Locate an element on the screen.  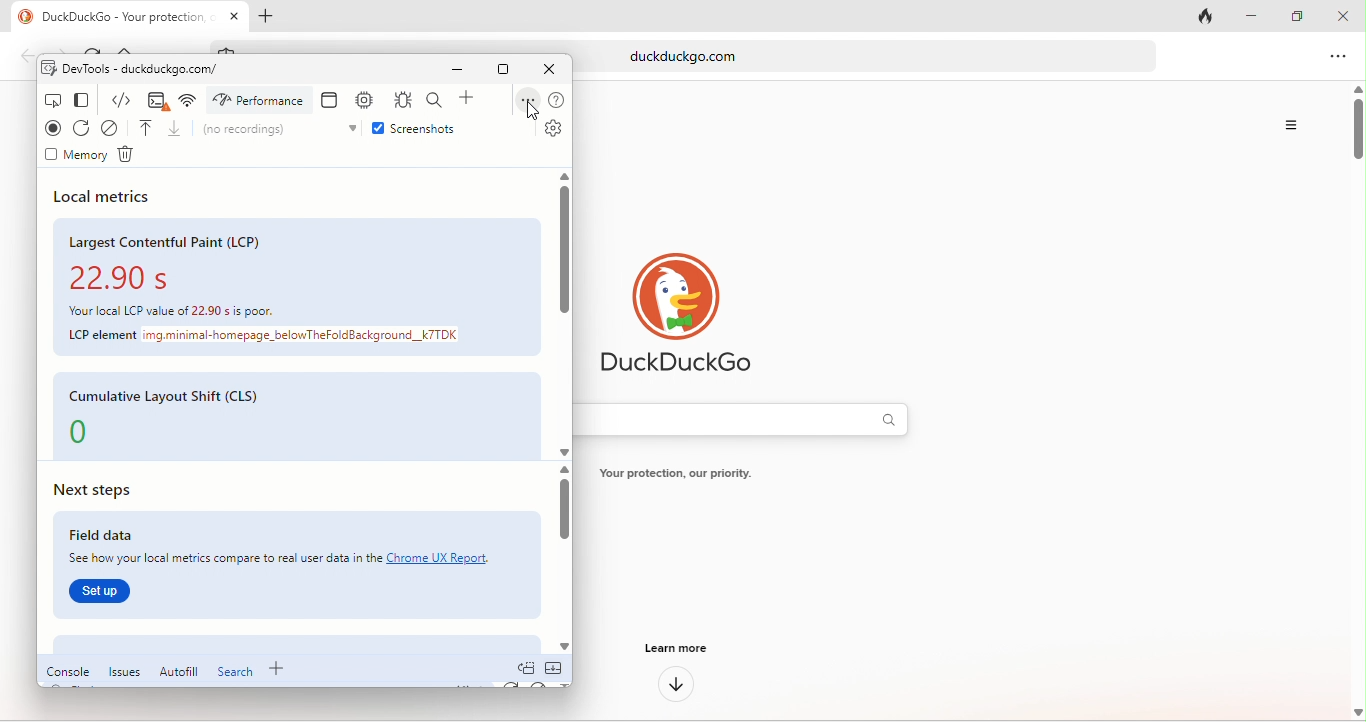
maximize is located at coordinates (1292, 16).